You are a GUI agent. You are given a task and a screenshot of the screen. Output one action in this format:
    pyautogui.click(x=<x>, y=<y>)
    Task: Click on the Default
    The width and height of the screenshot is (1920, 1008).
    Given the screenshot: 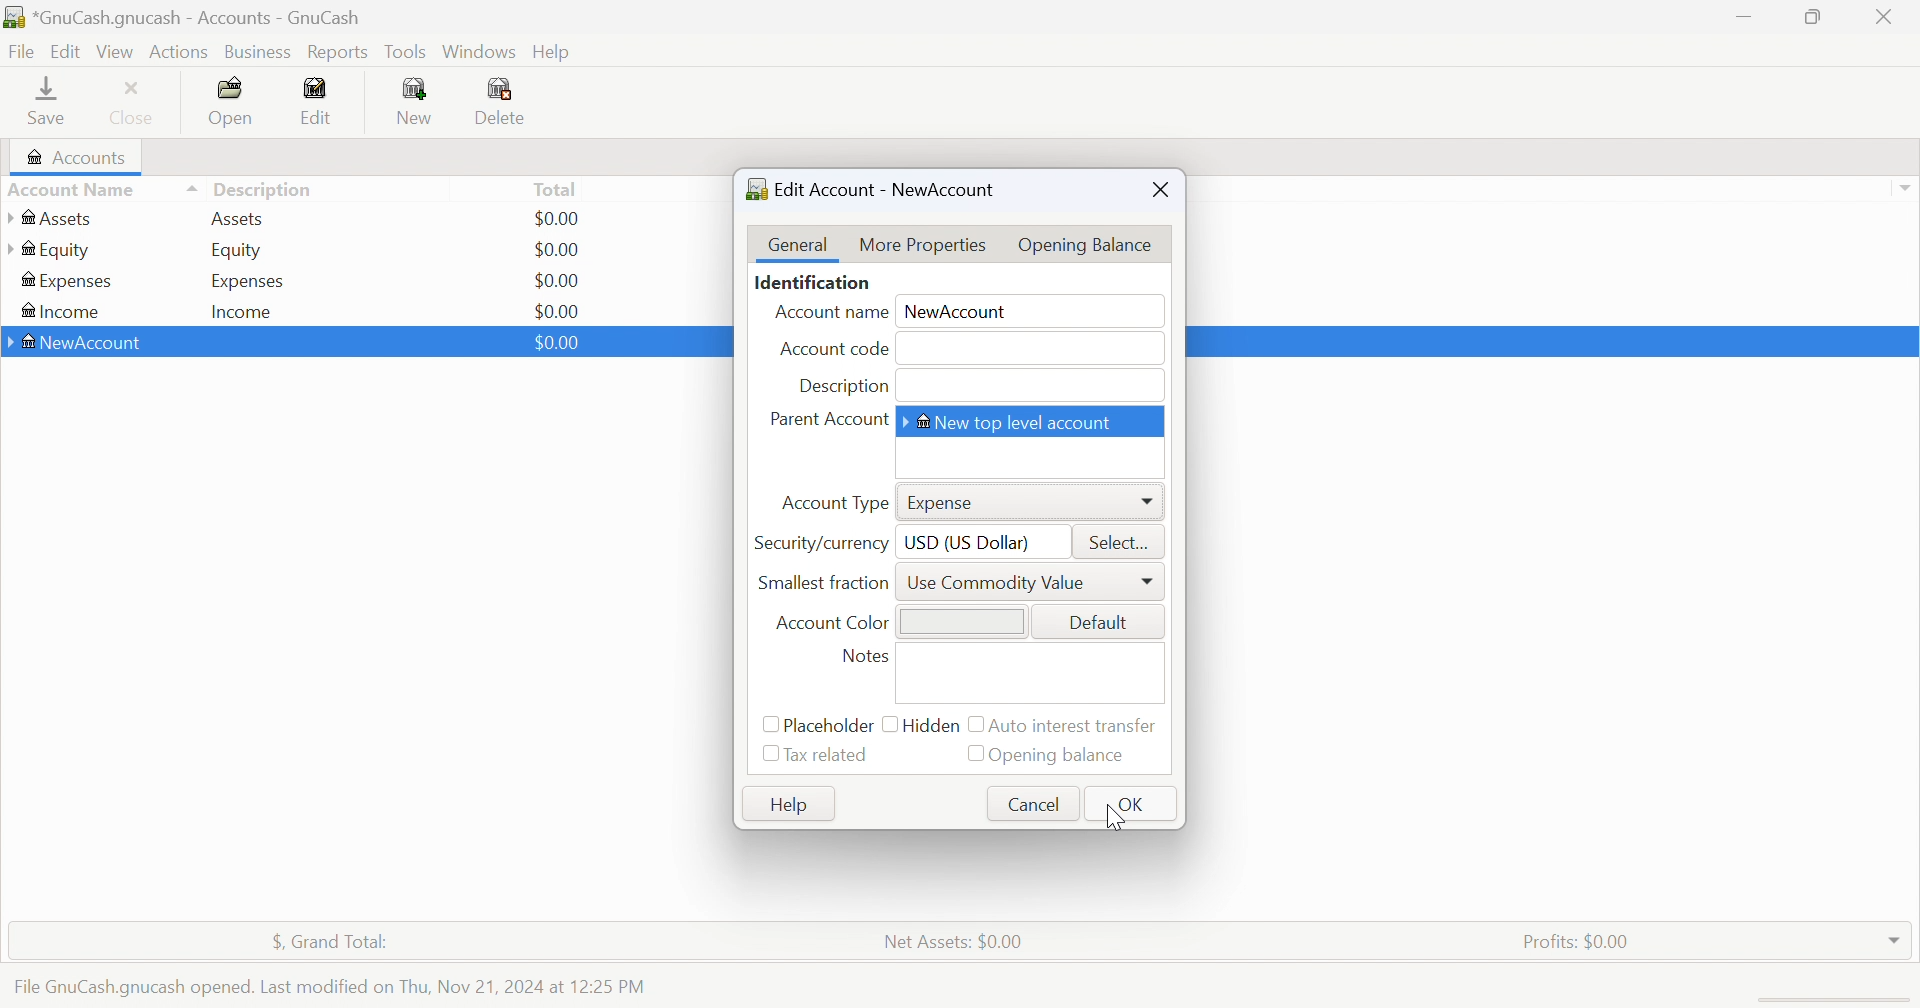 What is the action you would take?
    pyautogui.click(x=1103, y=624)
    